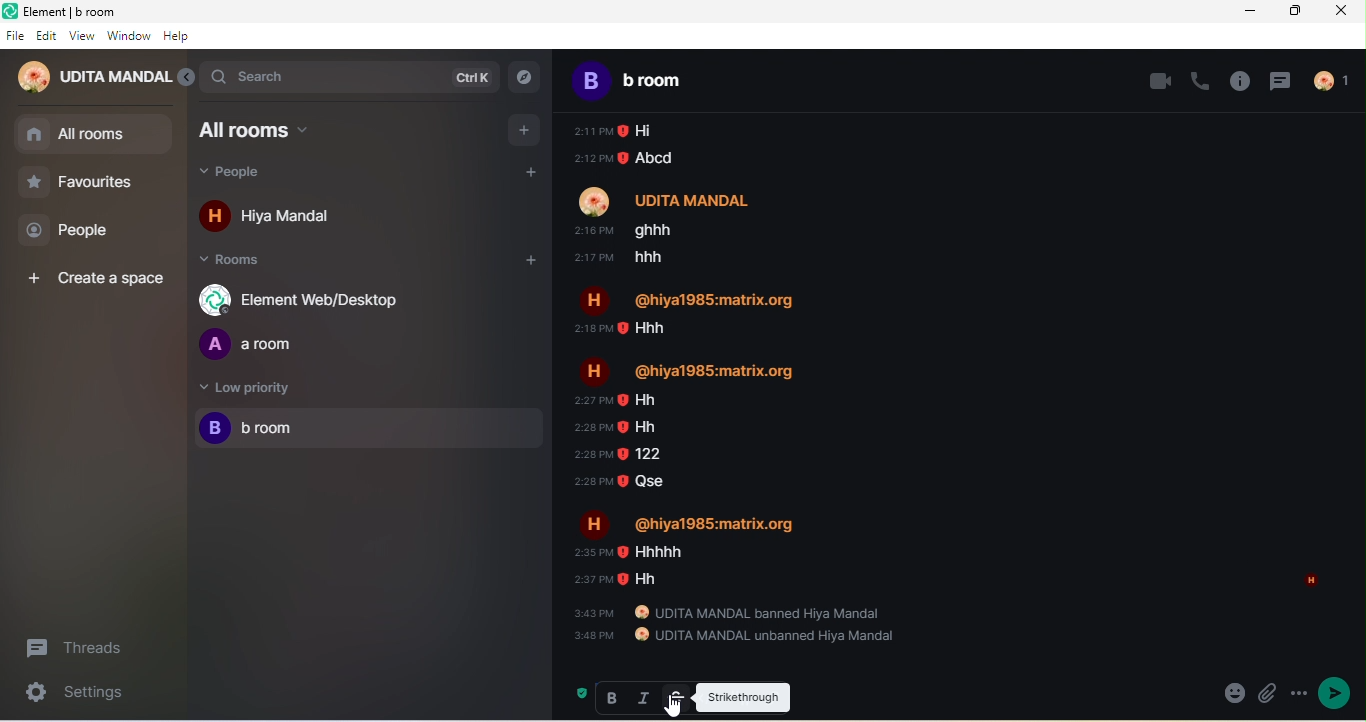  Describe the element at coordinates (656, 79) in the screenshot. I see `b room` at that location.